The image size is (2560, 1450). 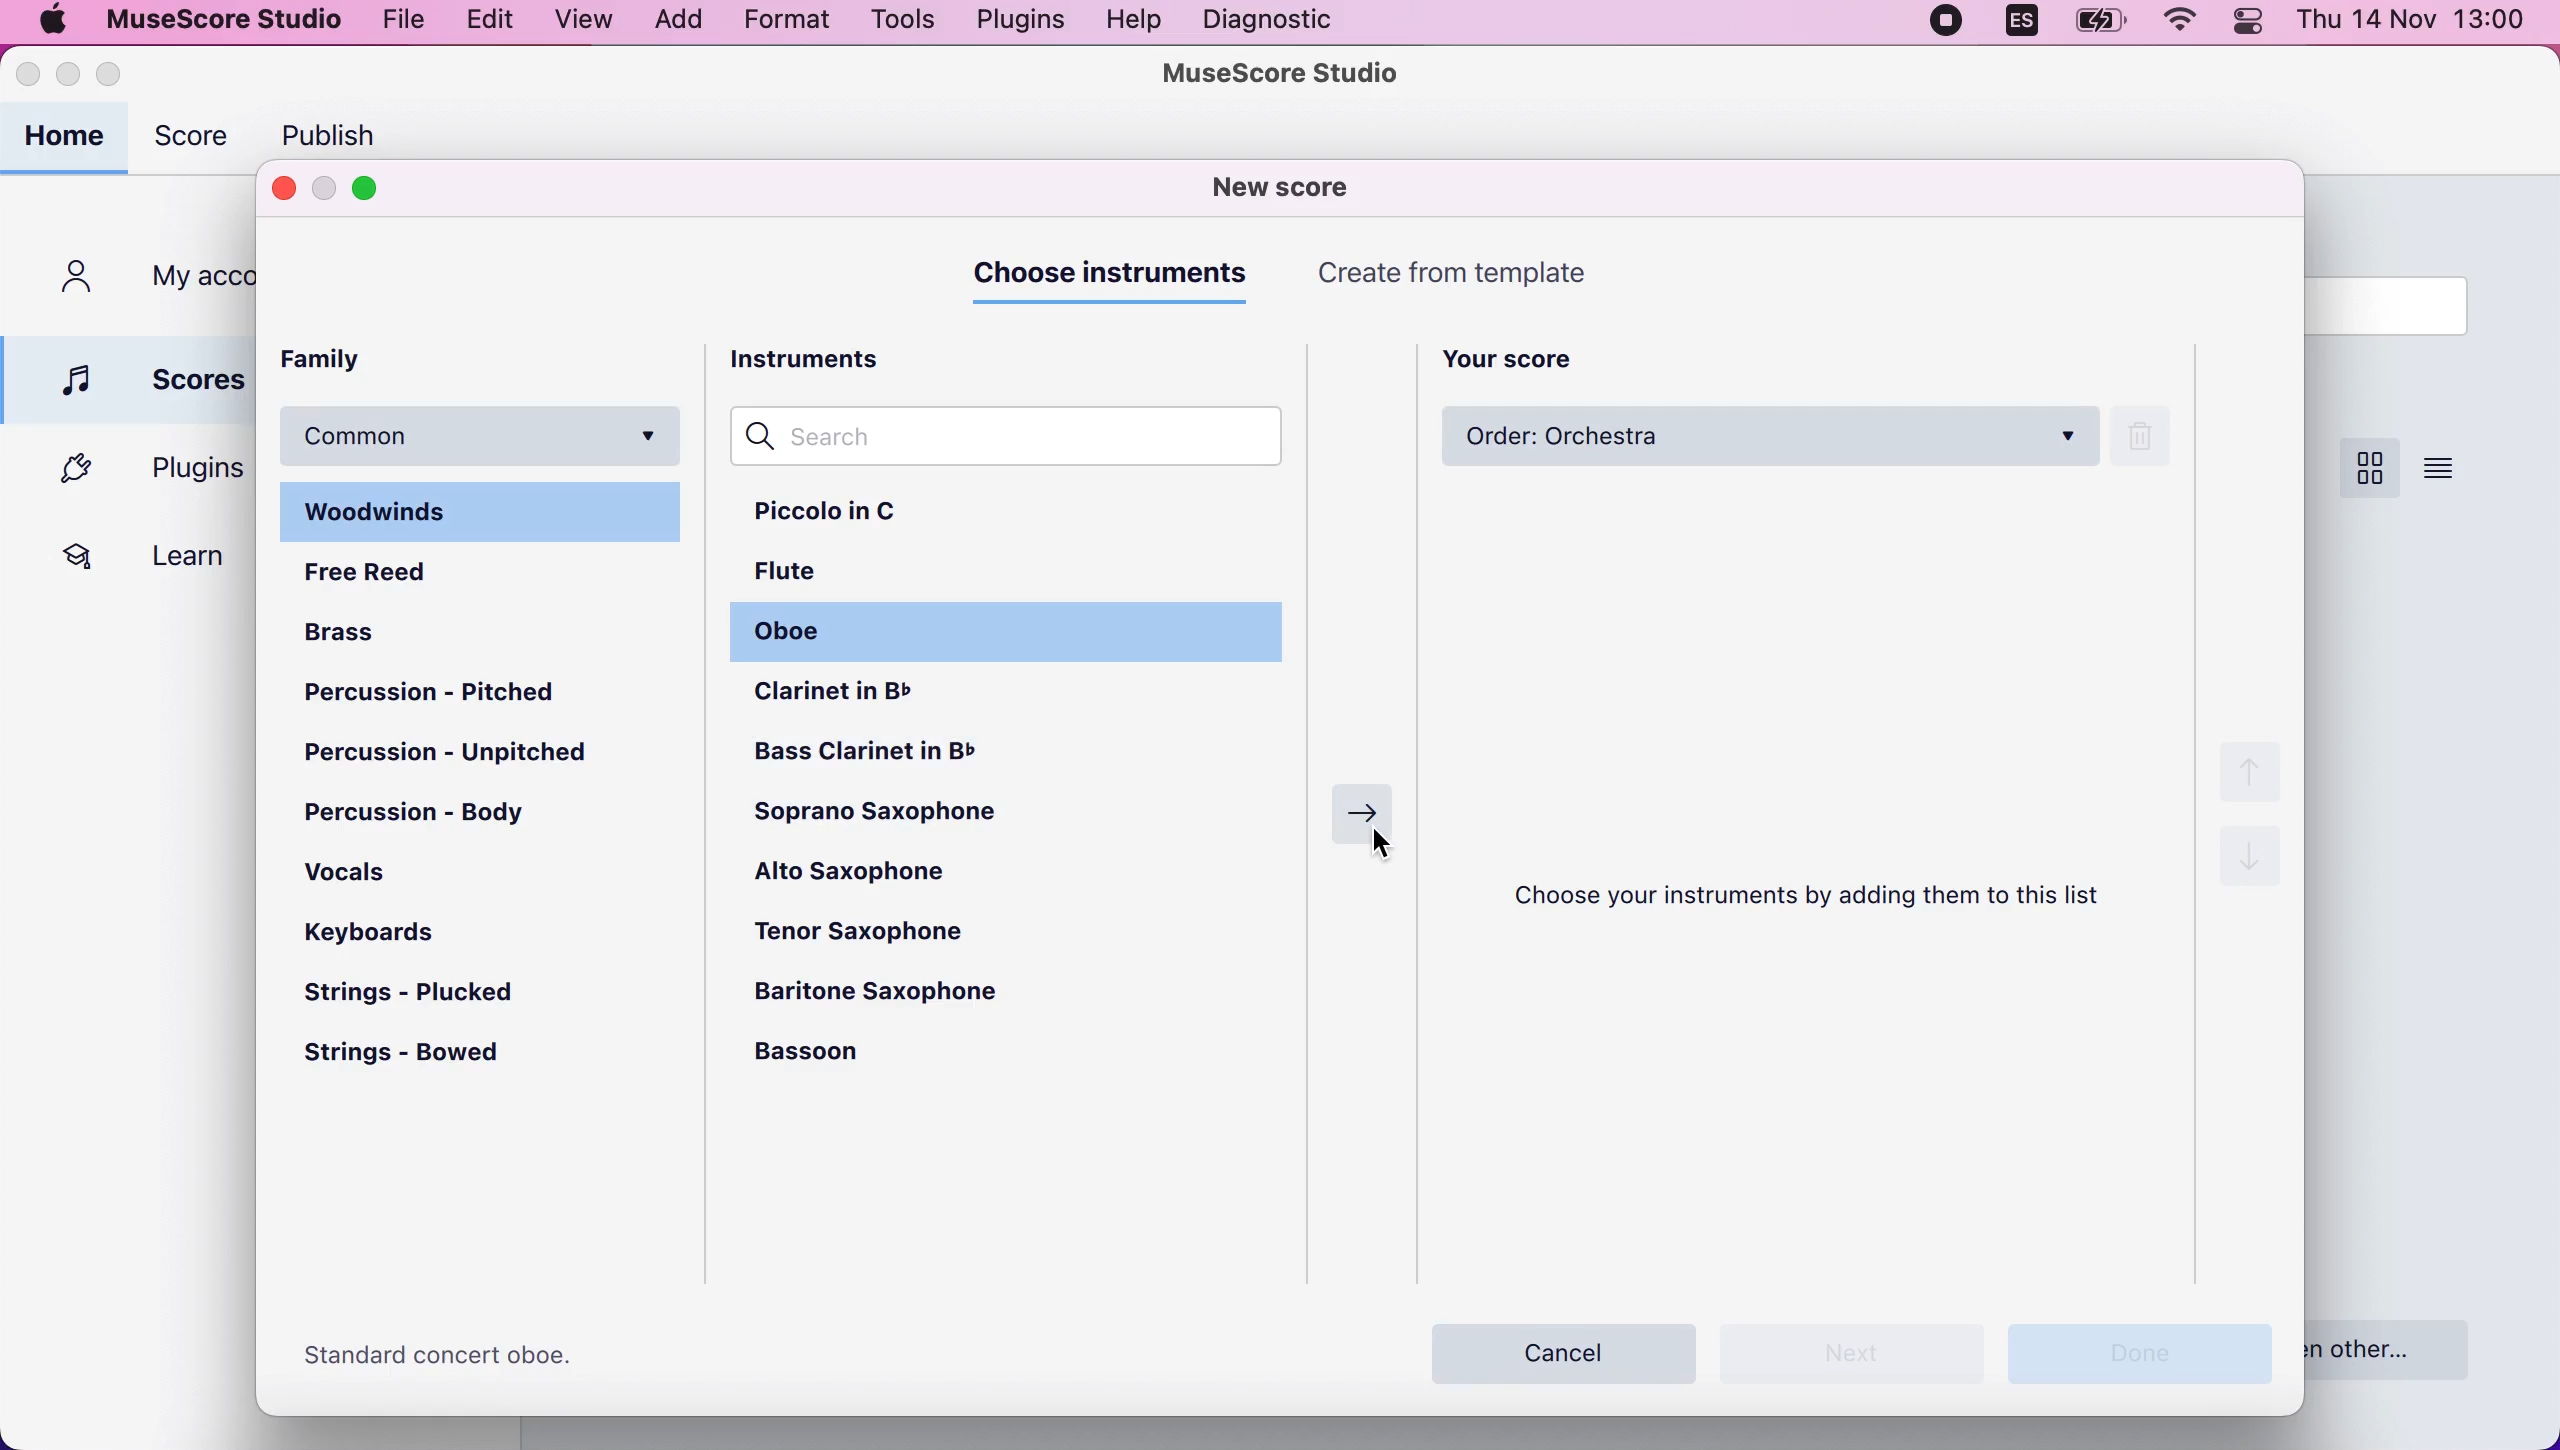 I want to click on mac logo, so click(x=50, y=19).